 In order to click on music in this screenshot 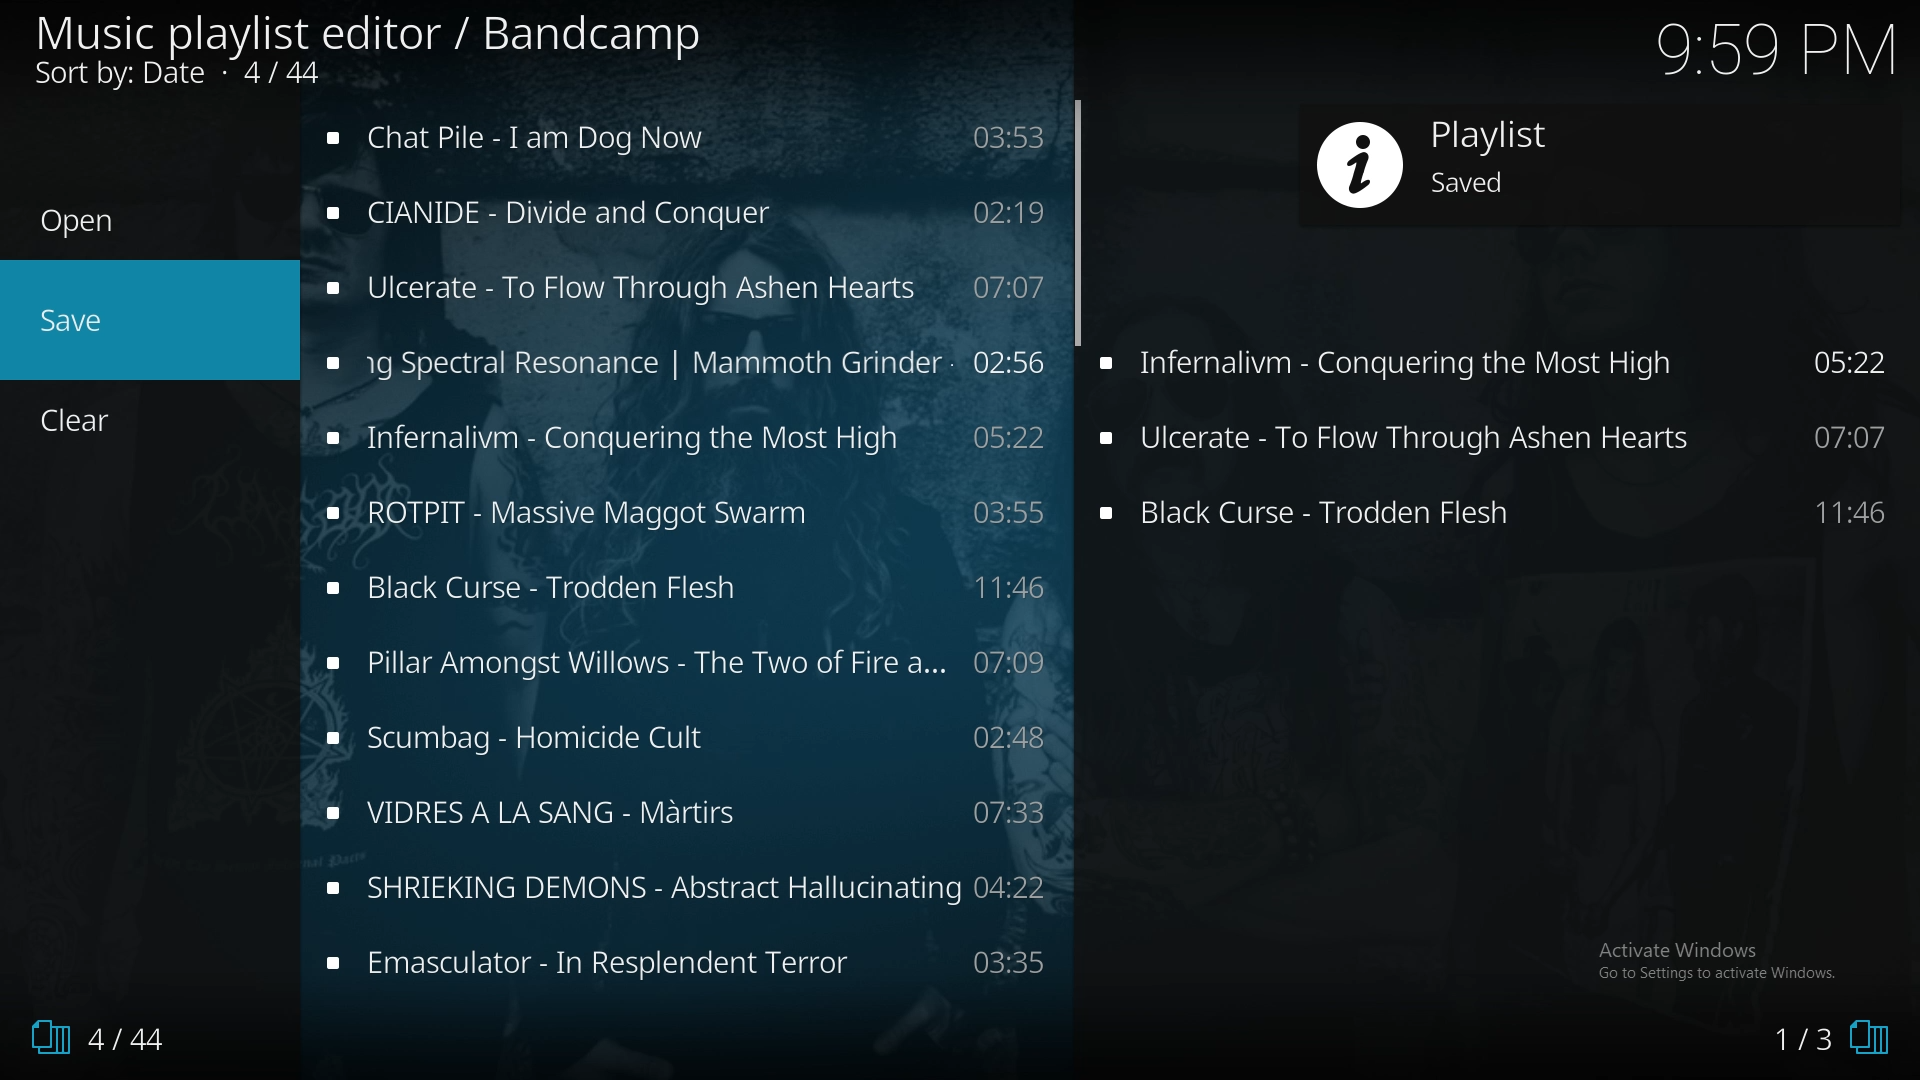, I will do `click(690, 812)`.